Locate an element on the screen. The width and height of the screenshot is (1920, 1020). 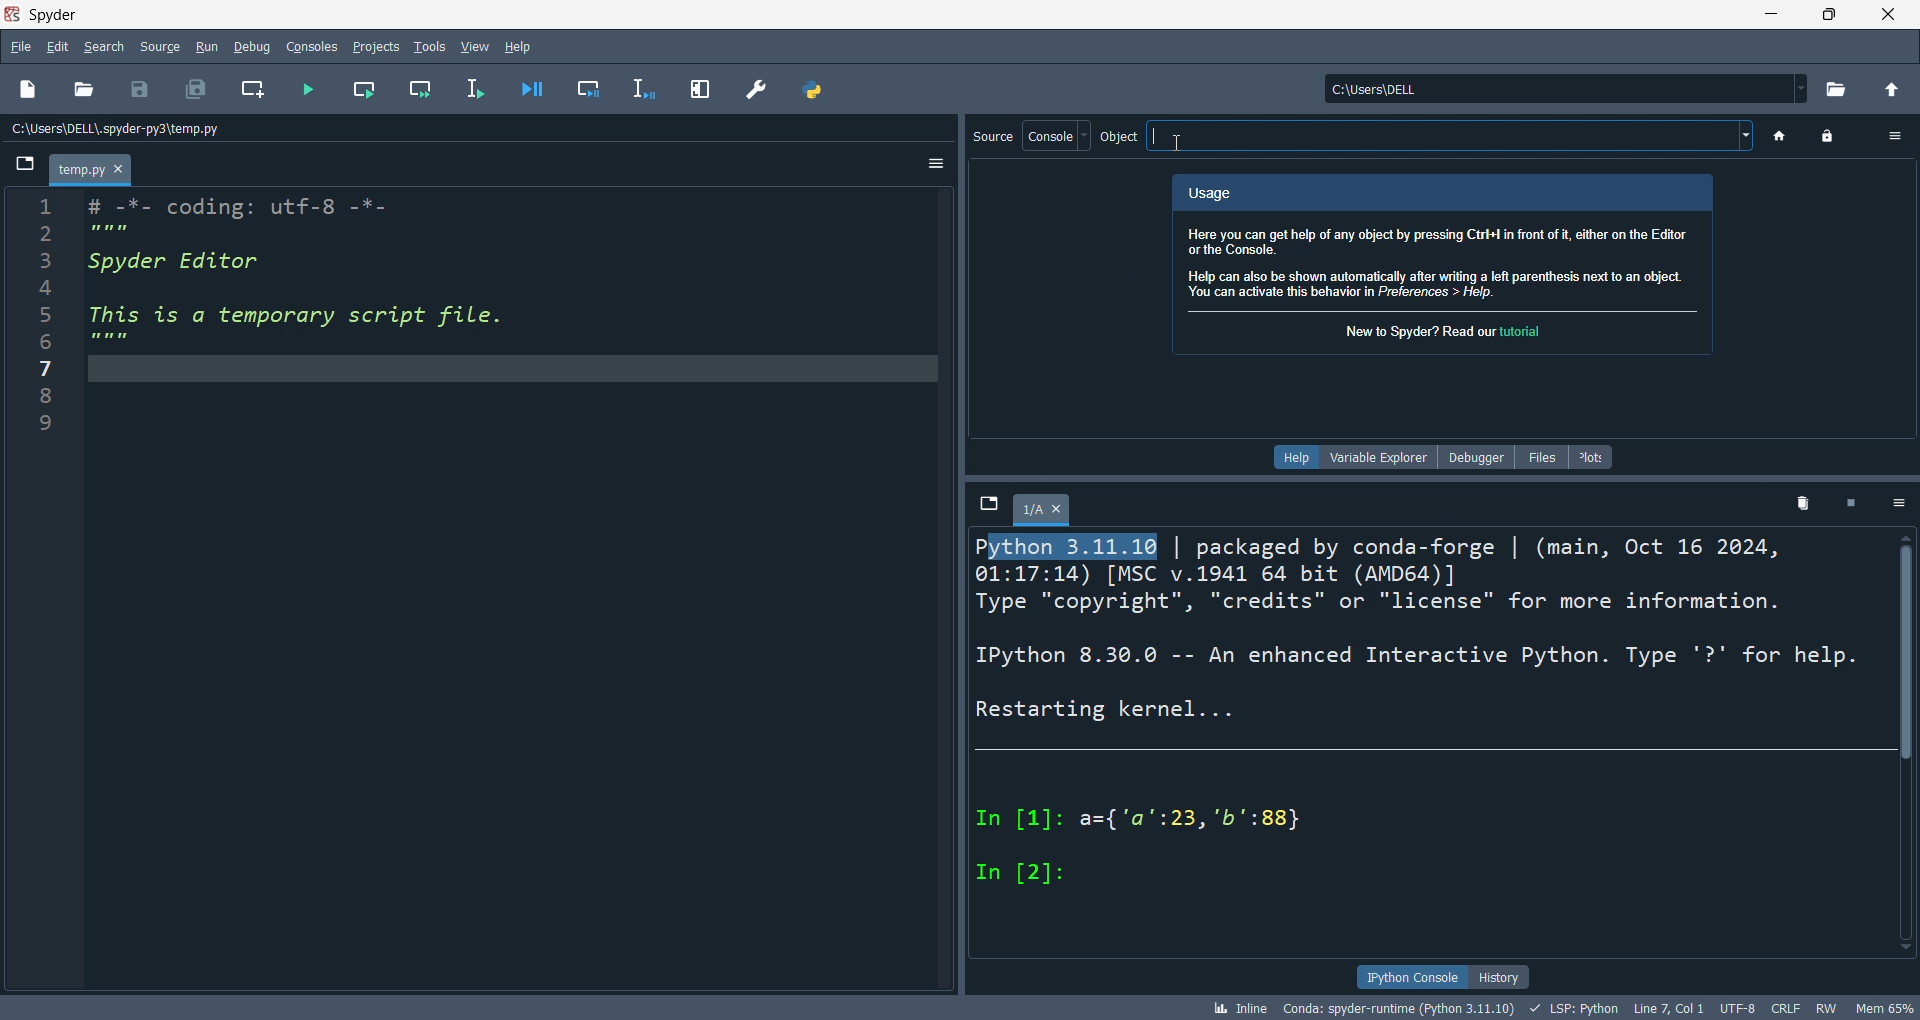
mem 65% is located at coordinates (1889, 1008).